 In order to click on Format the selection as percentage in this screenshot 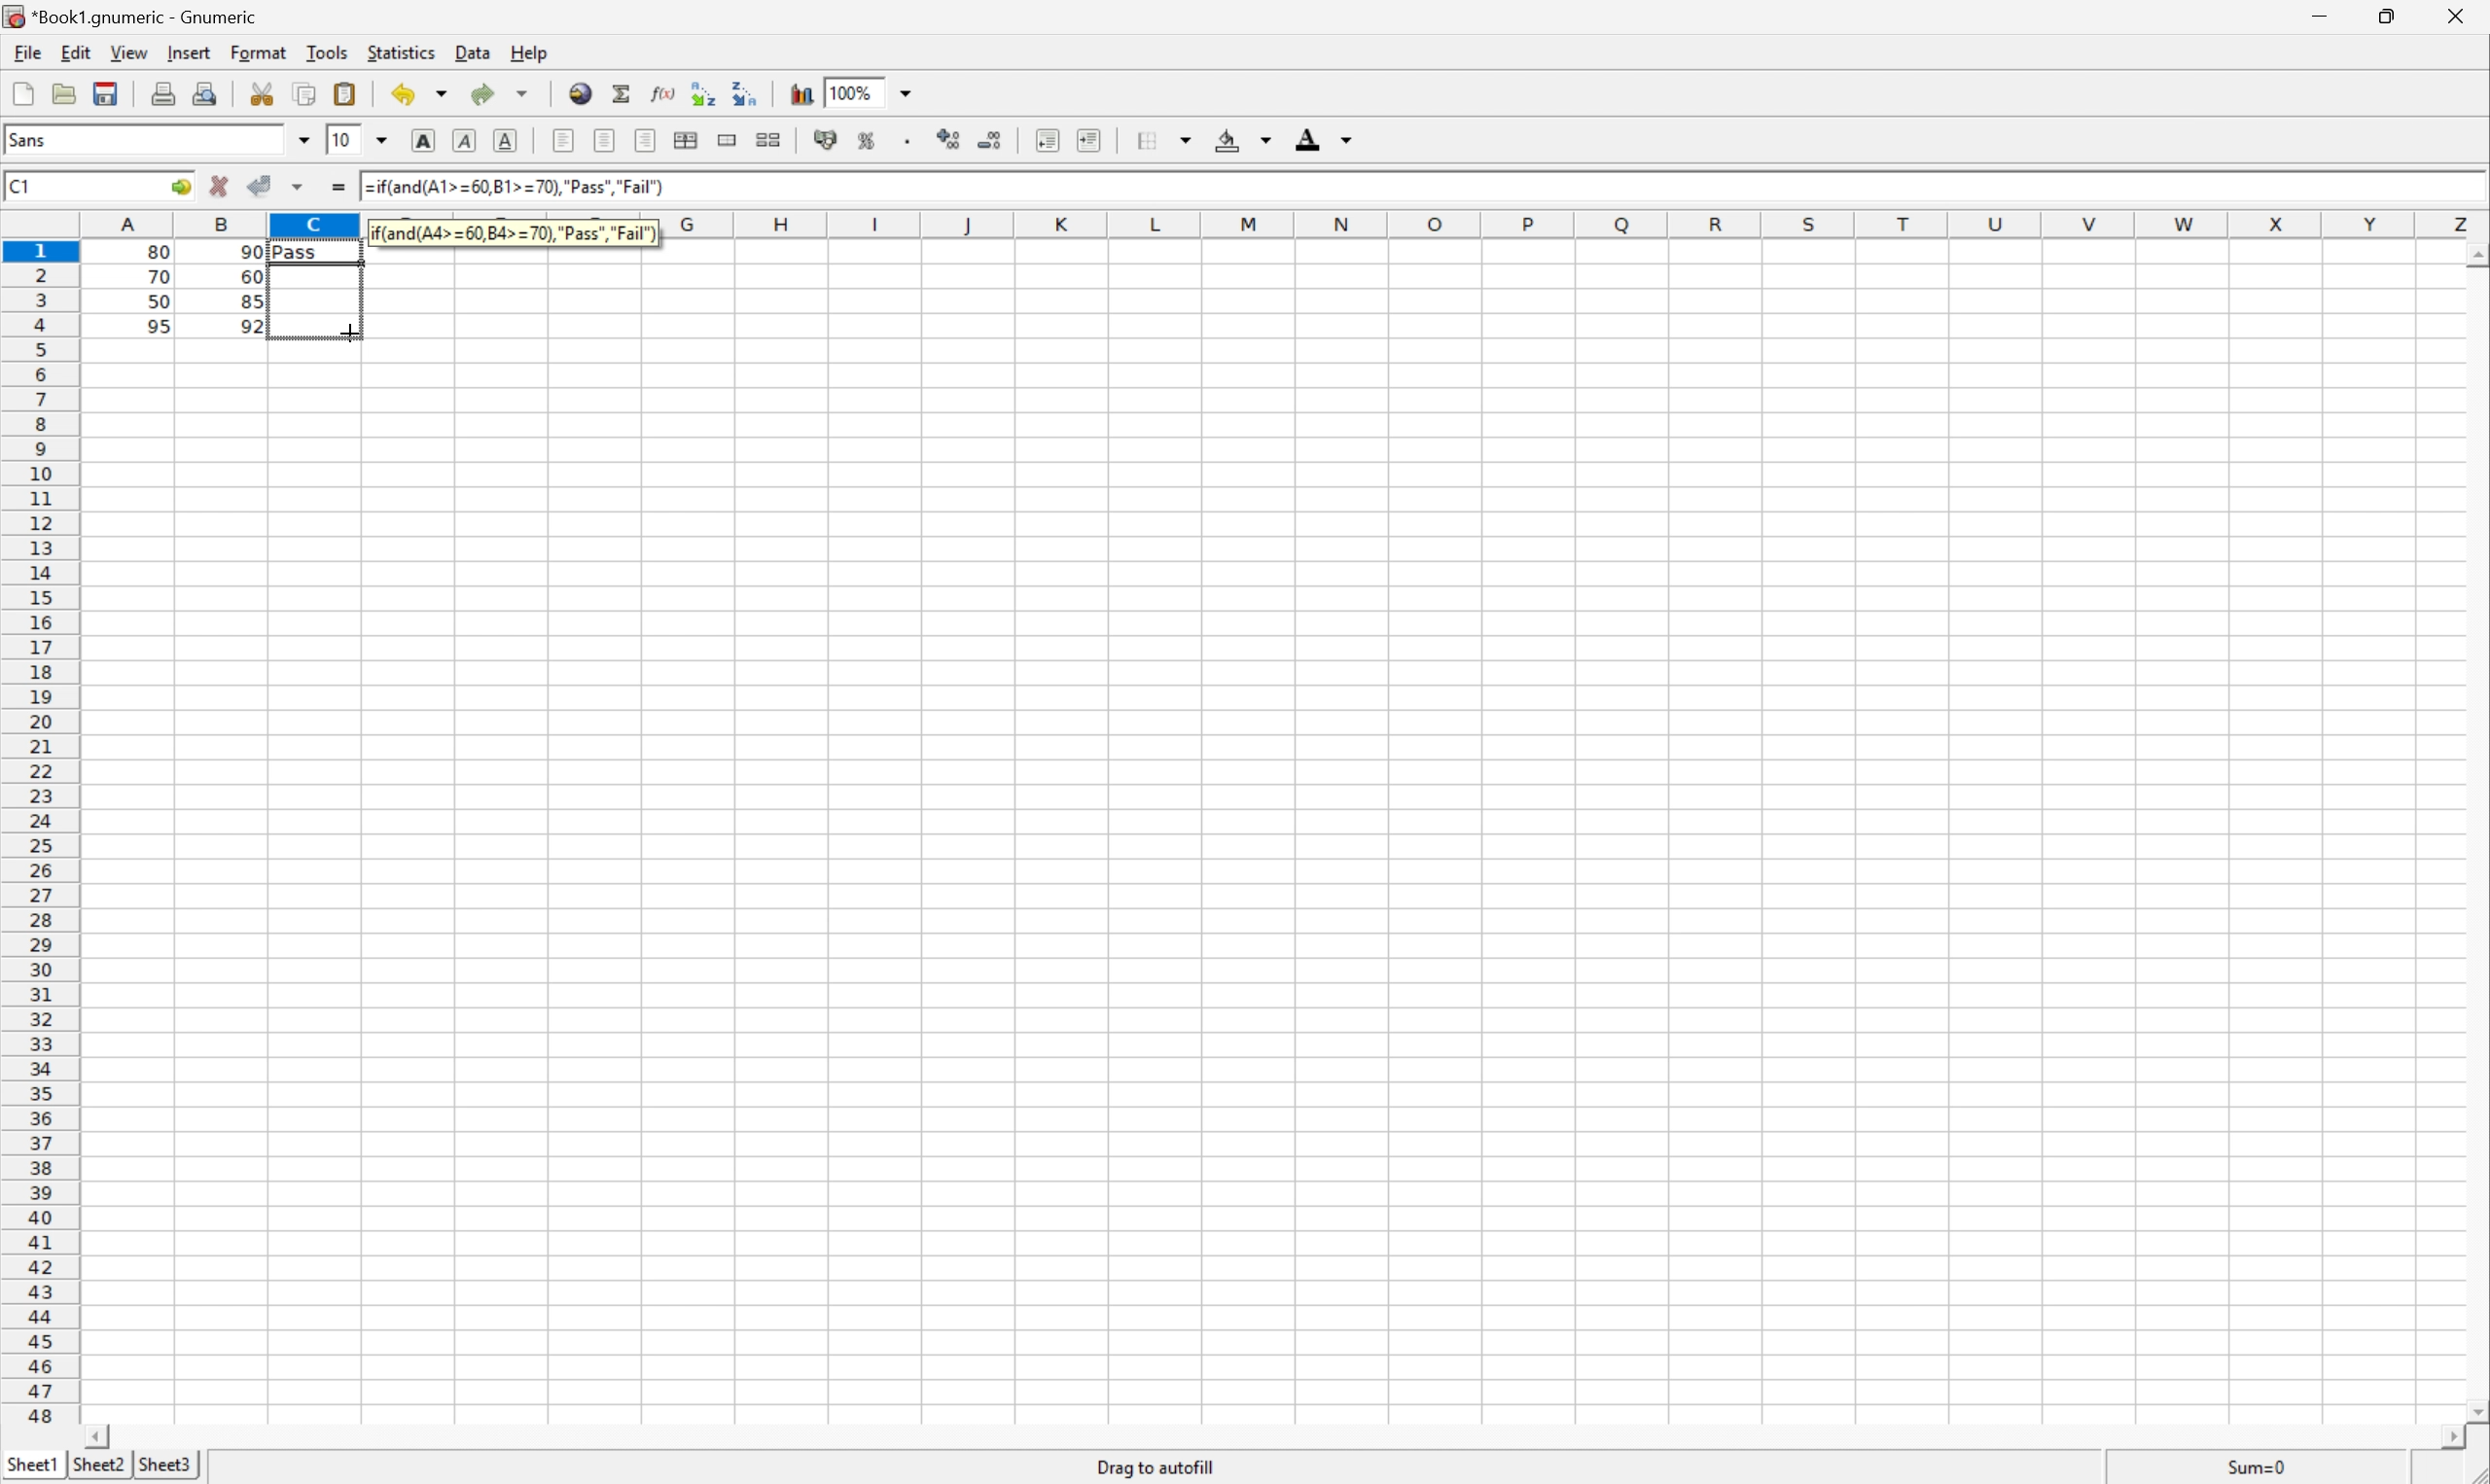, I will do `click(870, 137)`.